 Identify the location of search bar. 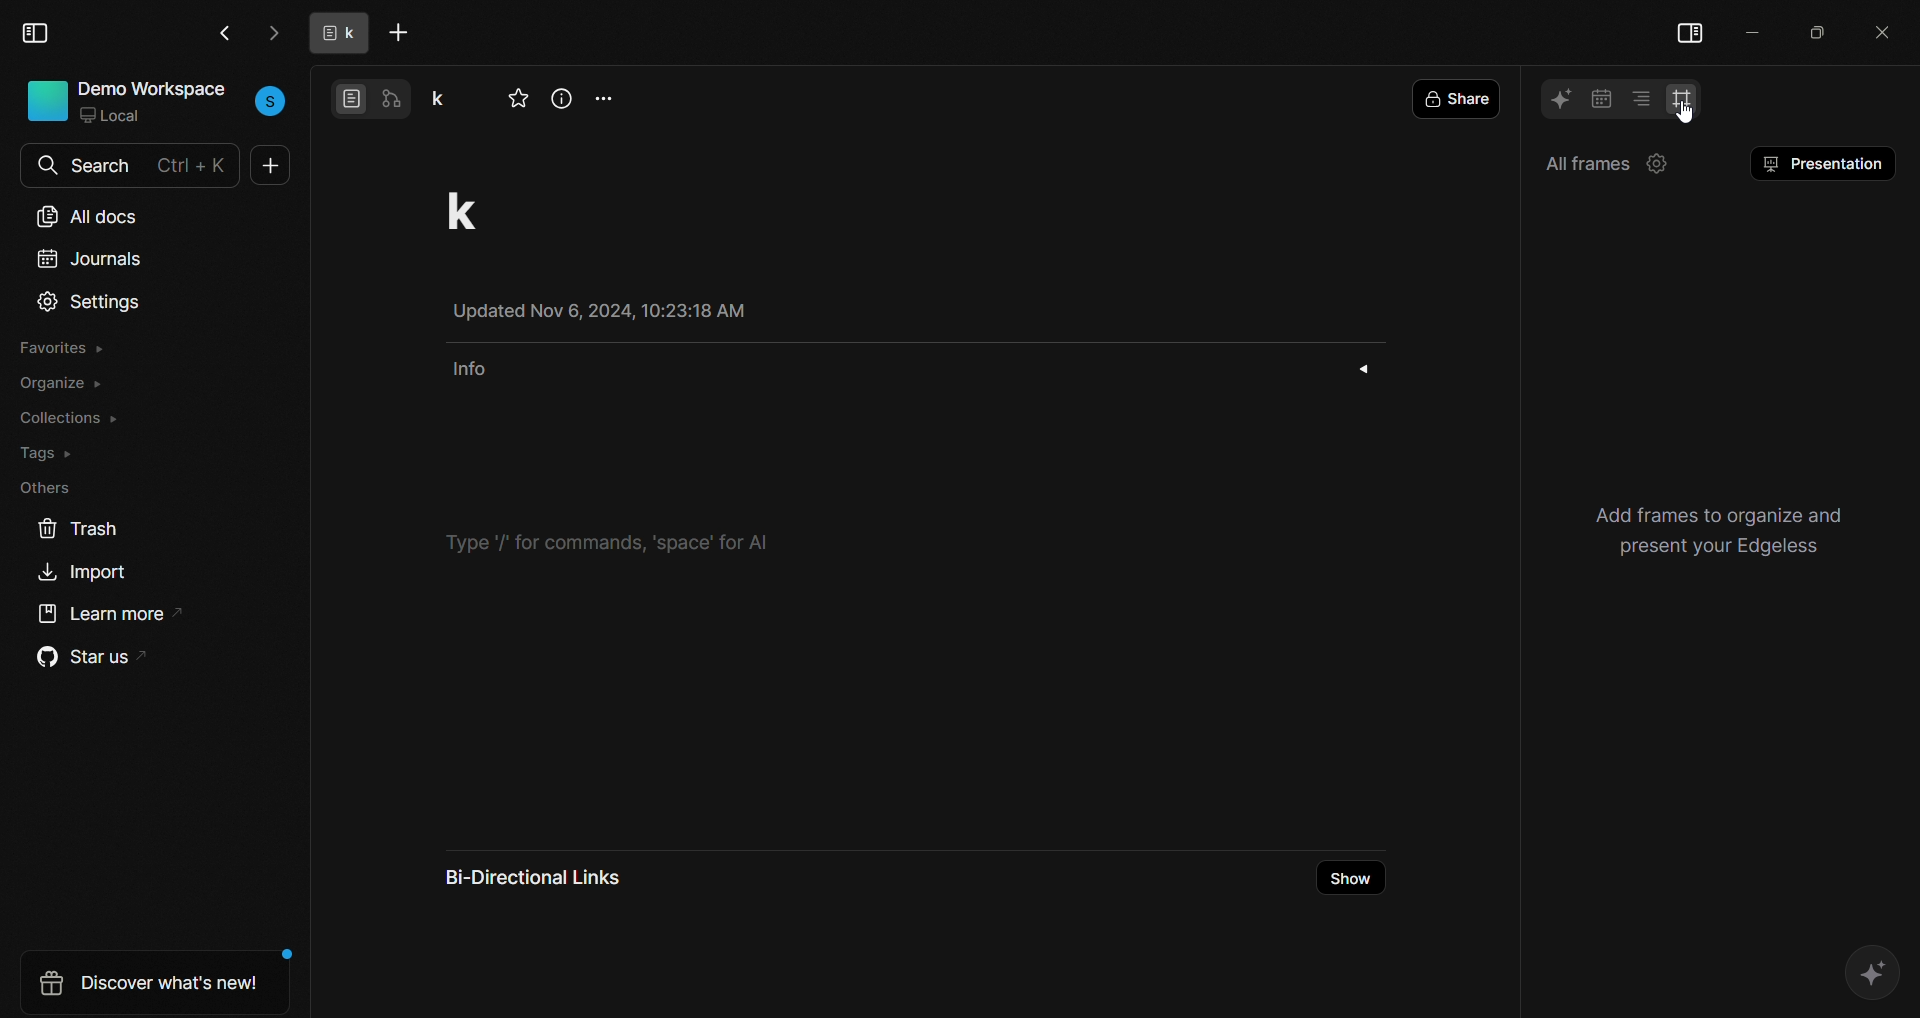
(146, 161).